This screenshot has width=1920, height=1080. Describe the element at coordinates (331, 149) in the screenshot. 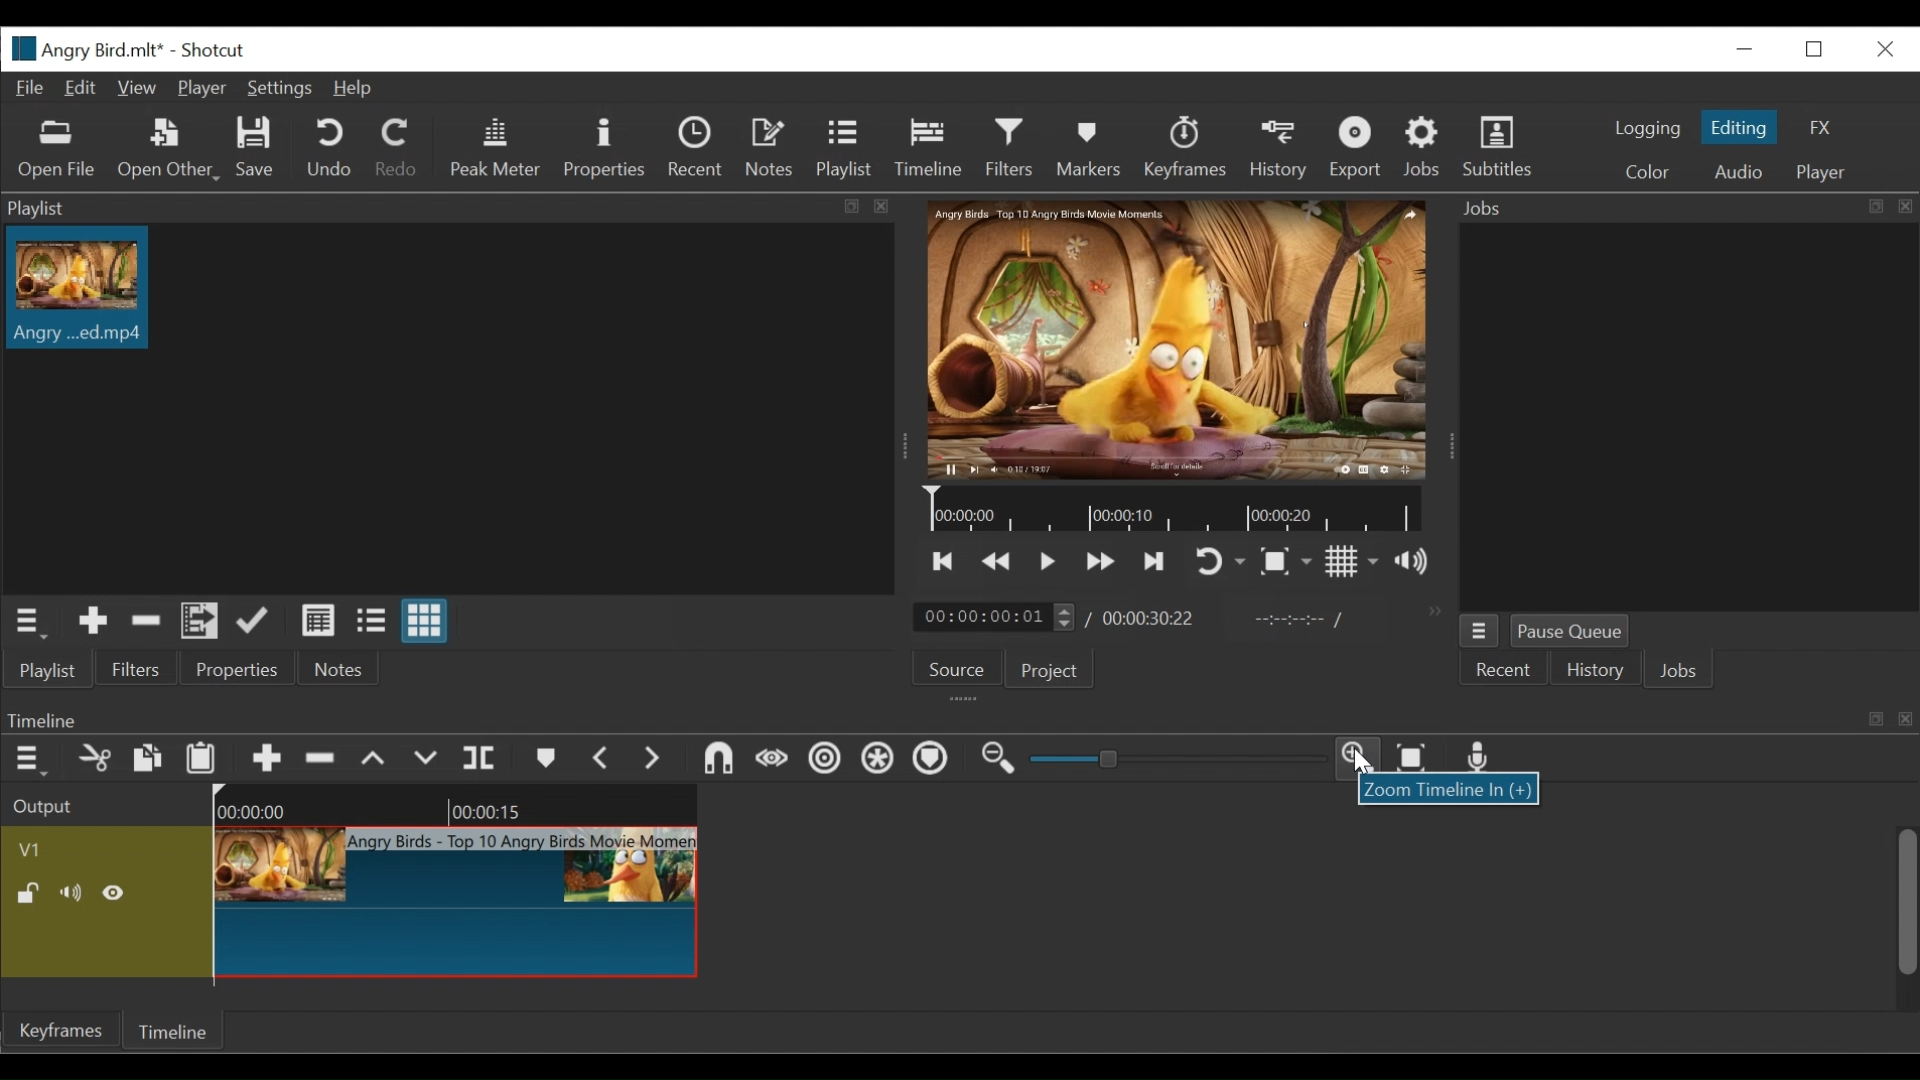

I see `Undo` at that location.